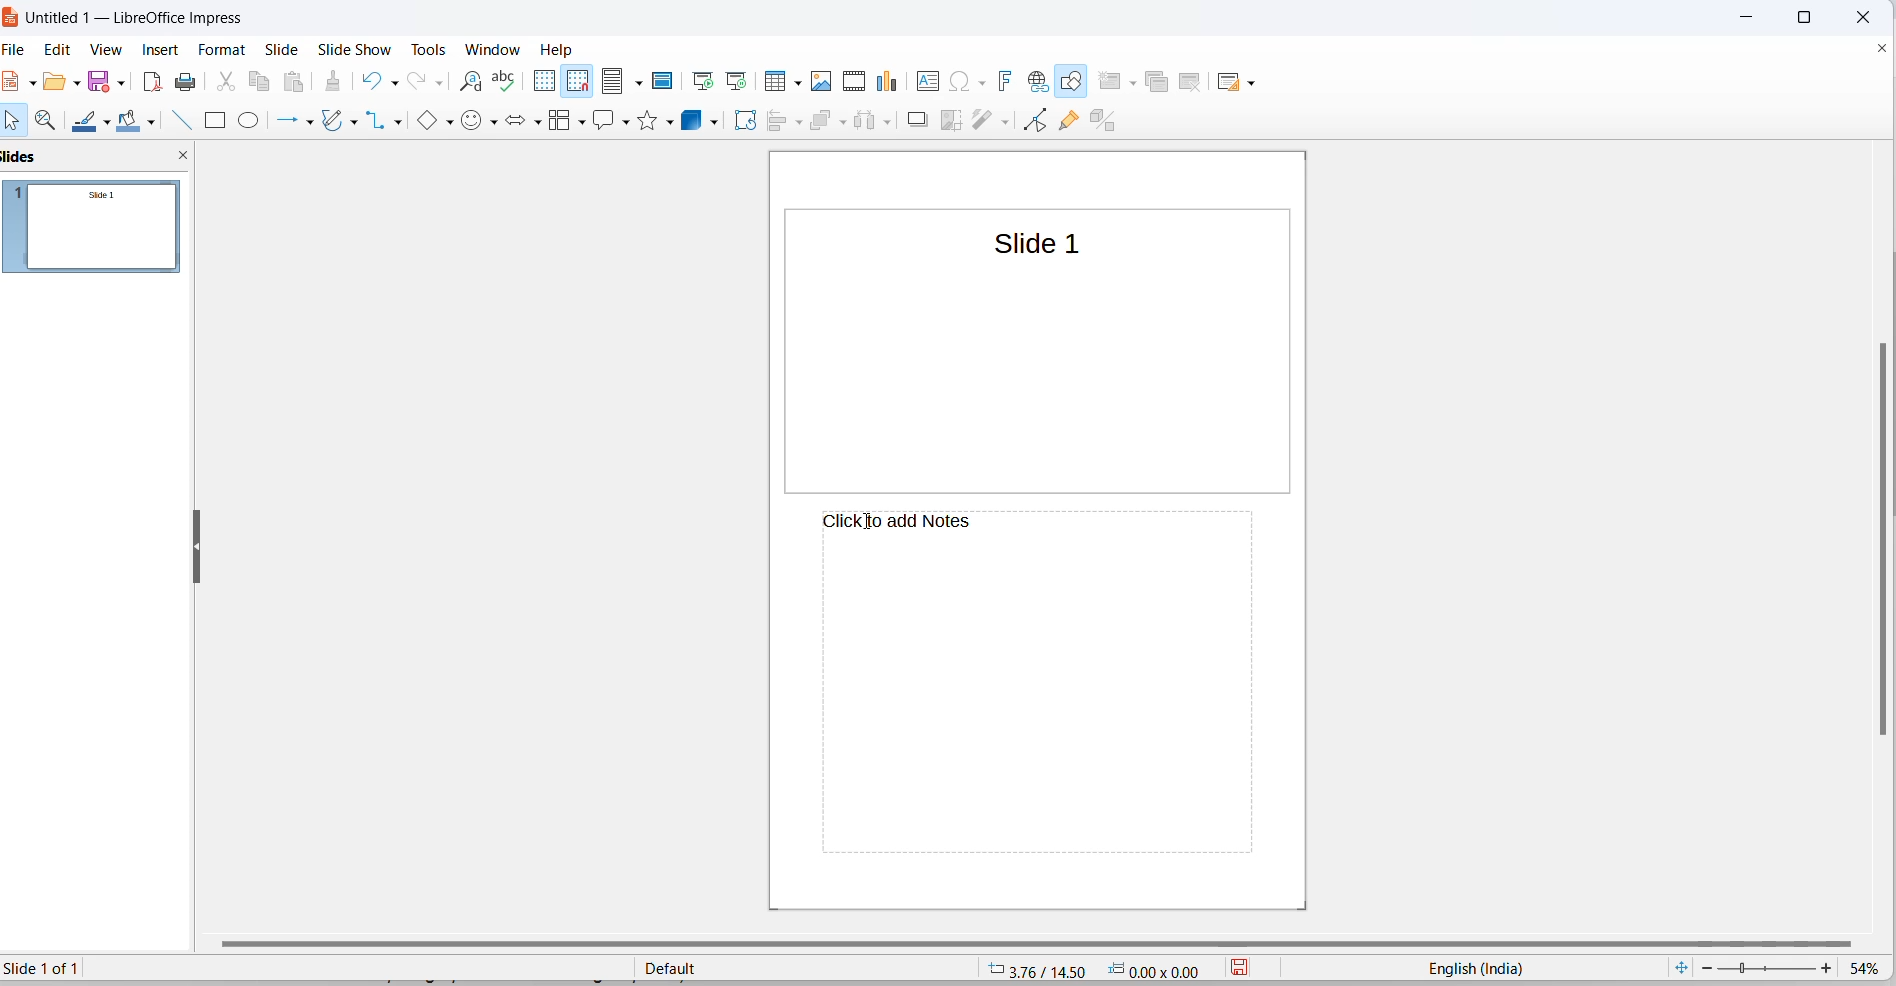 The image size is (1896, 986). I want to click on align options, so click(797, 124).